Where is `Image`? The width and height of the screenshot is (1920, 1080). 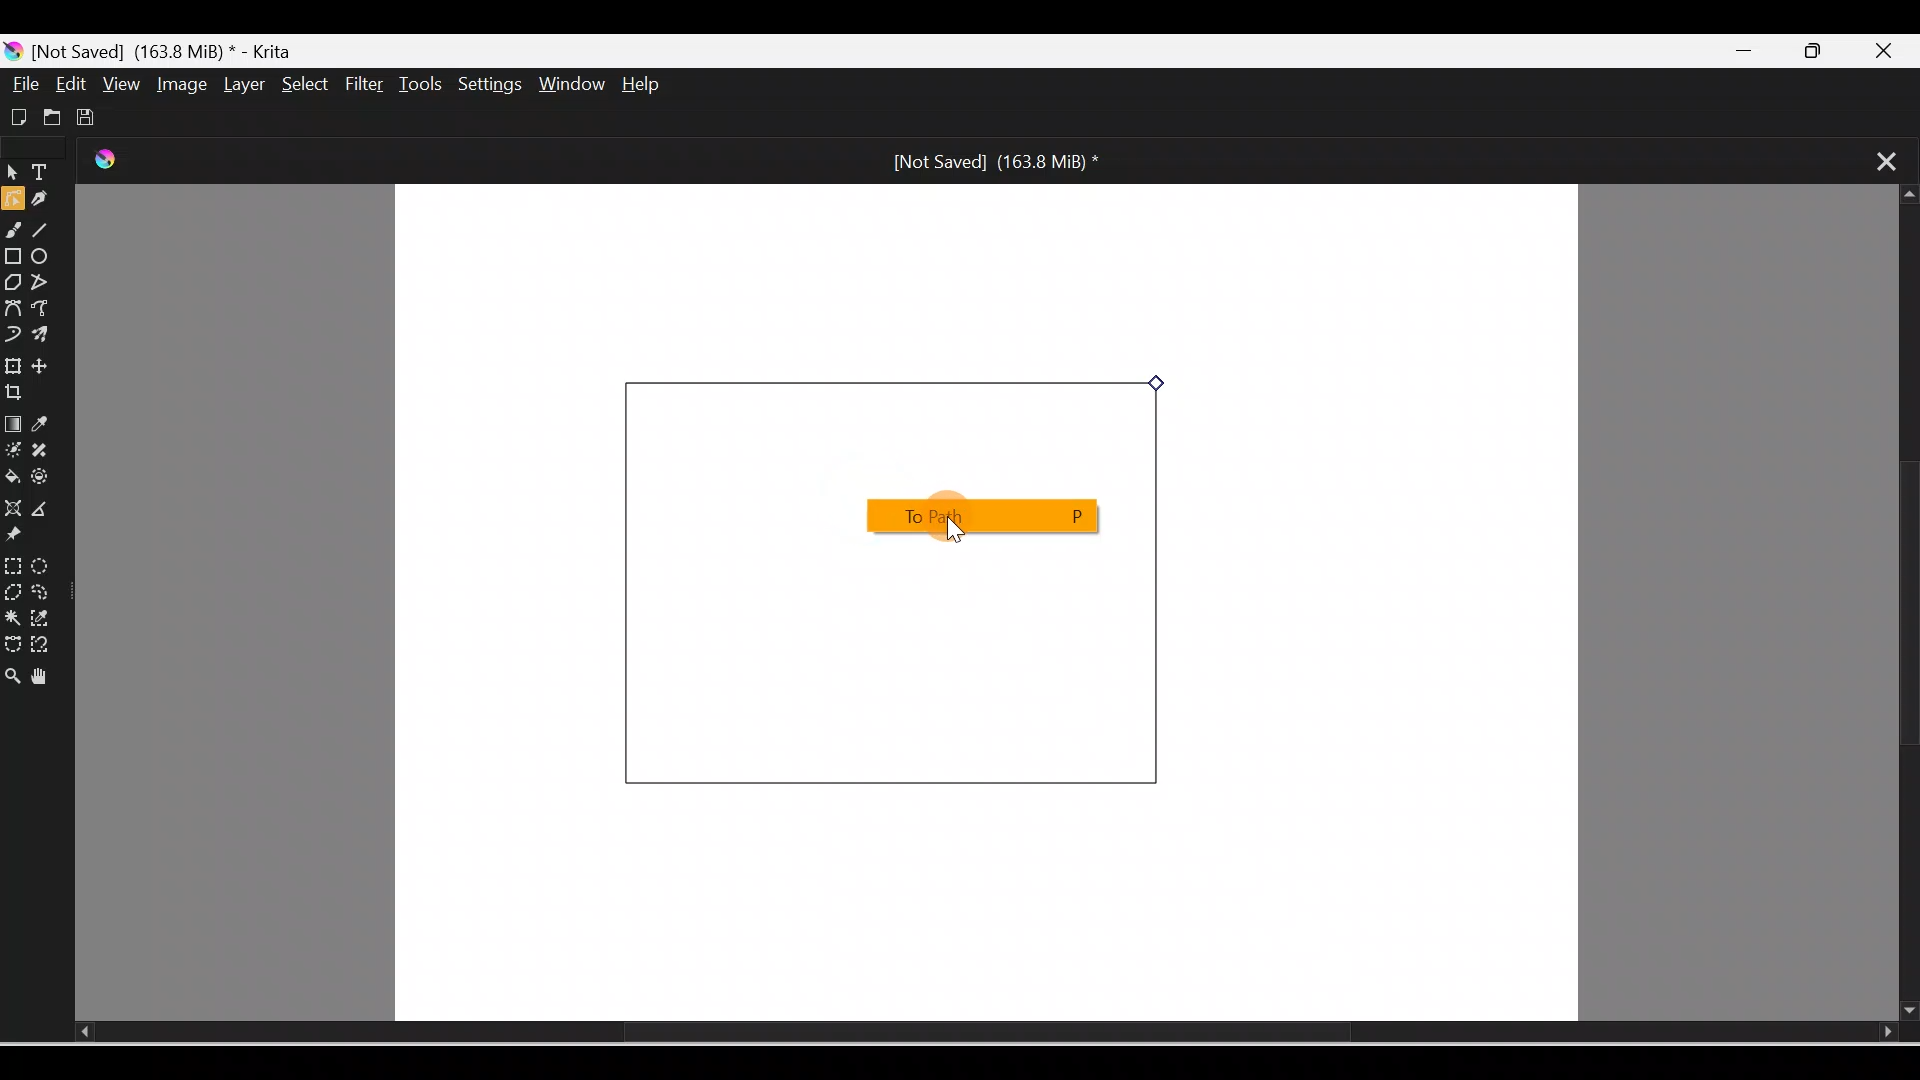 Image is located at coordinates (178, 84).